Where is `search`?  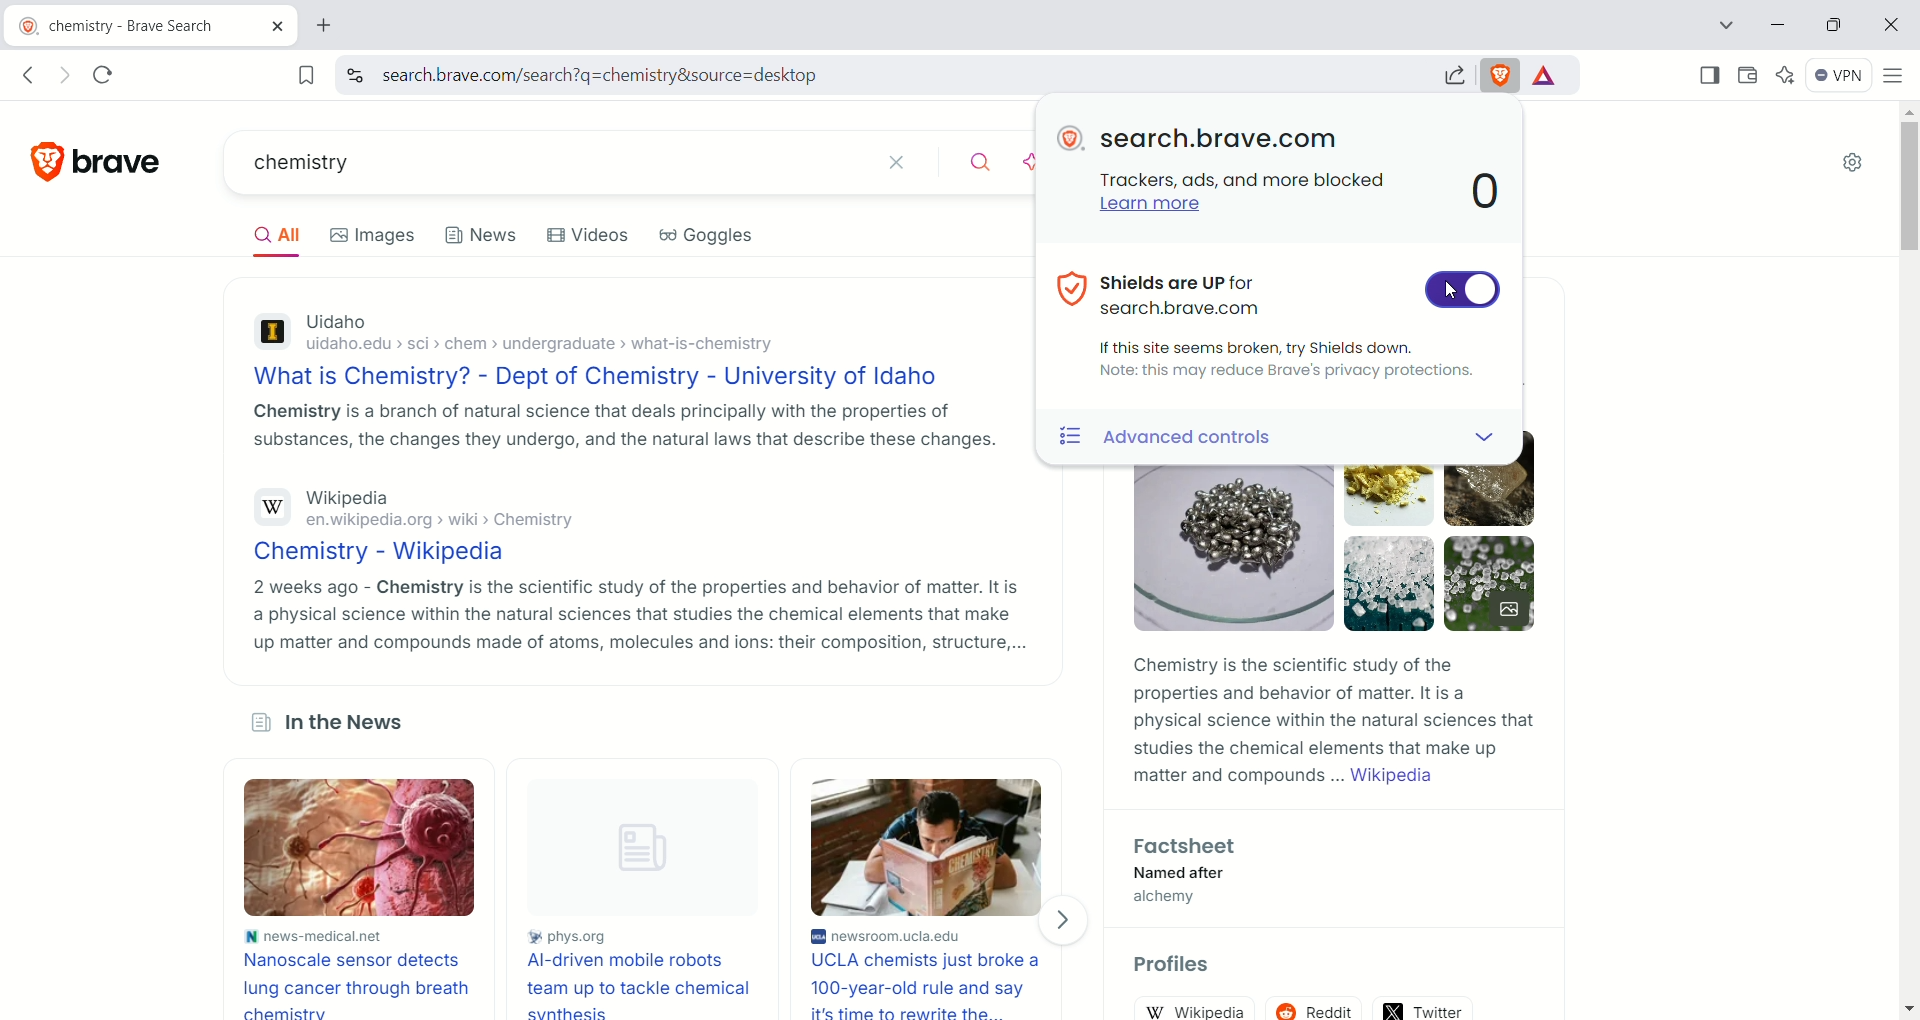 search is located at coordinates (982, 165).